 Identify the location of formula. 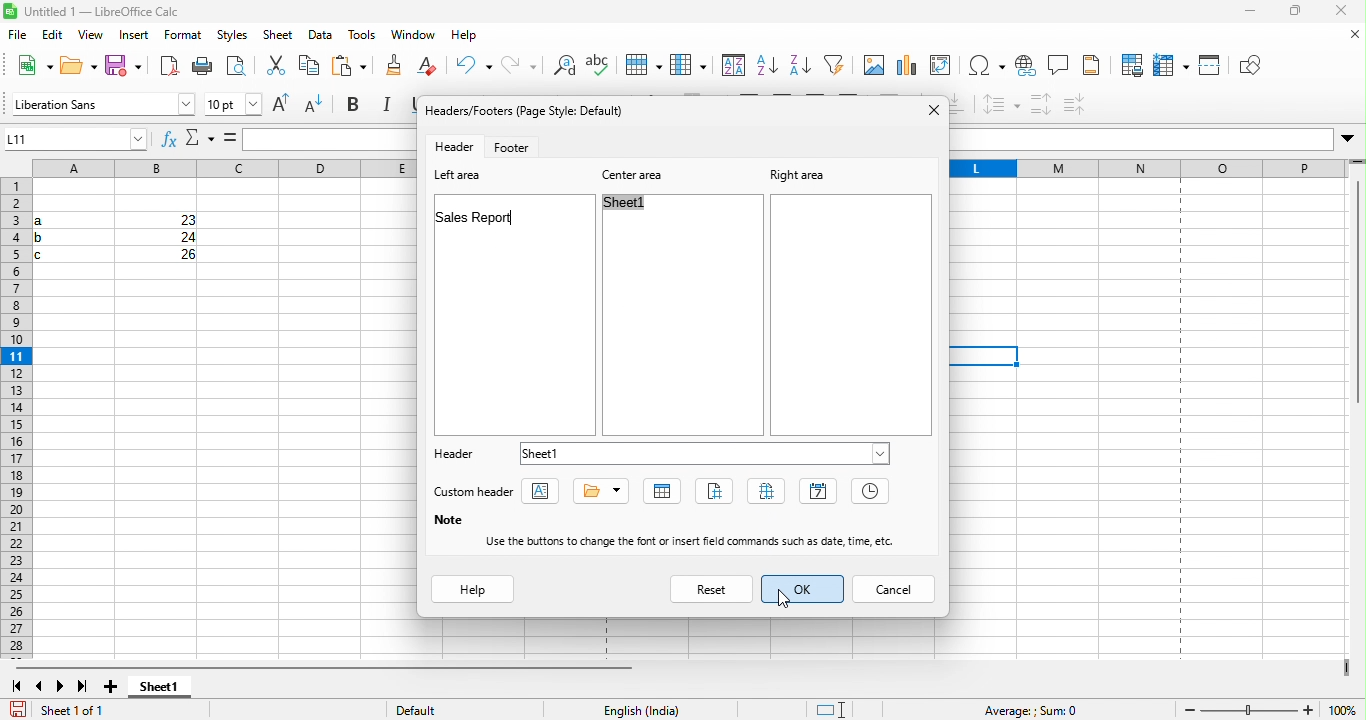
(233, 139).